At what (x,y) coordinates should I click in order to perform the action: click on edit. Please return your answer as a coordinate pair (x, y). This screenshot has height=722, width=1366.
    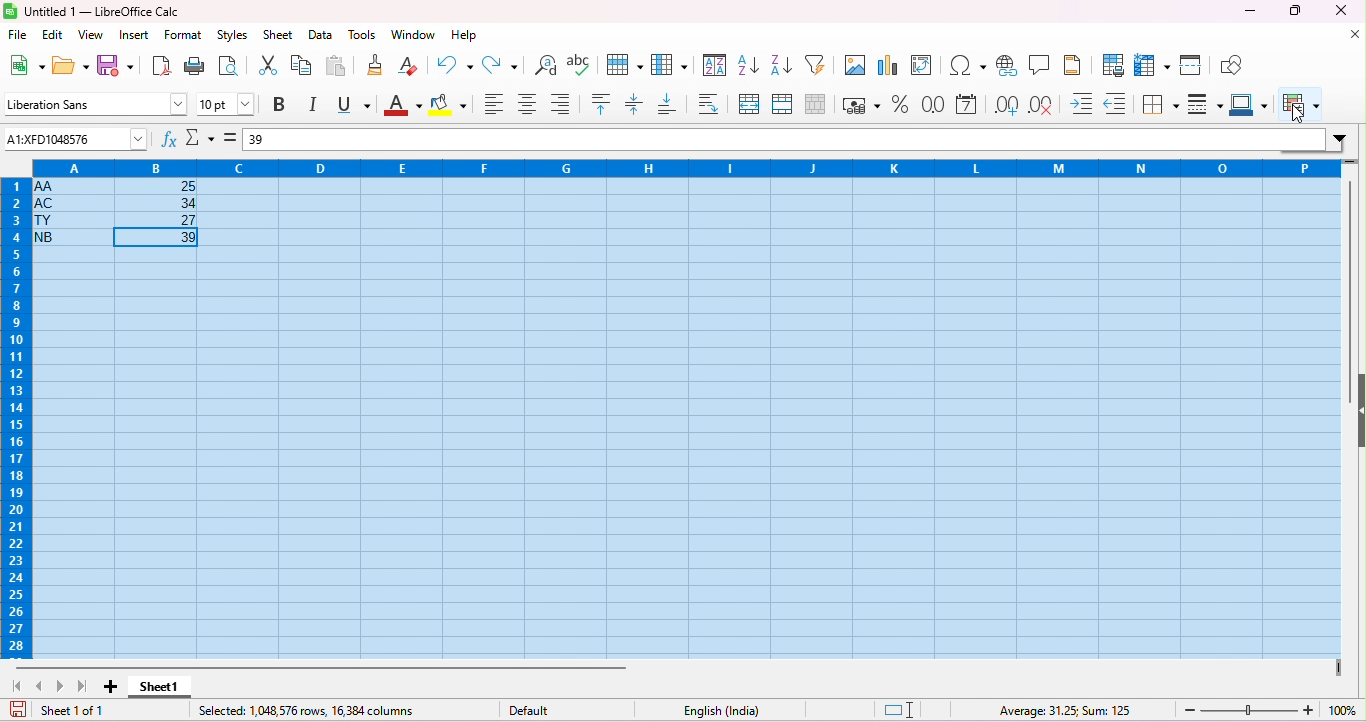
    Looking at the image, I should click on (54, 36).